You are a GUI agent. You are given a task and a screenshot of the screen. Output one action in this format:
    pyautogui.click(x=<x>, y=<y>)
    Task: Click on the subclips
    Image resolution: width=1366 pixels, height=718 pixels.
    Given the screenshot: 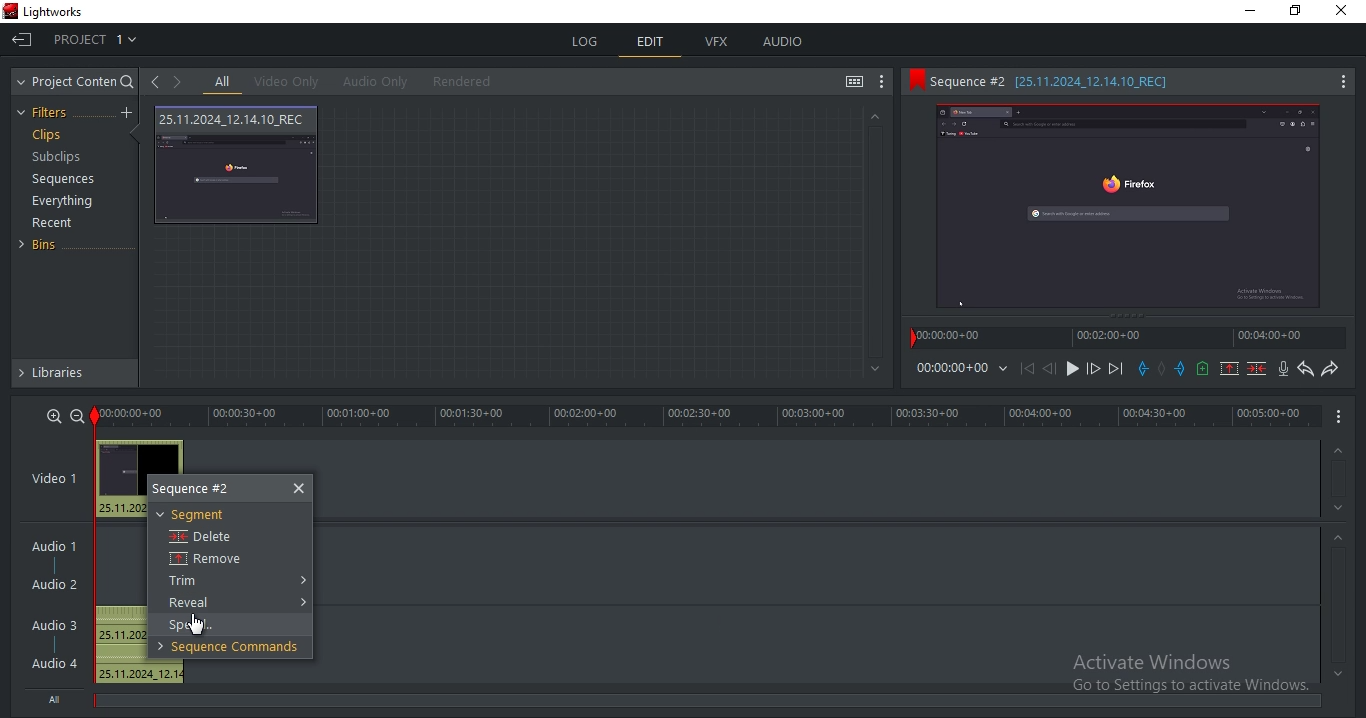 What is the action you would take?
    pyautogui.click(x=55, y=158)
    